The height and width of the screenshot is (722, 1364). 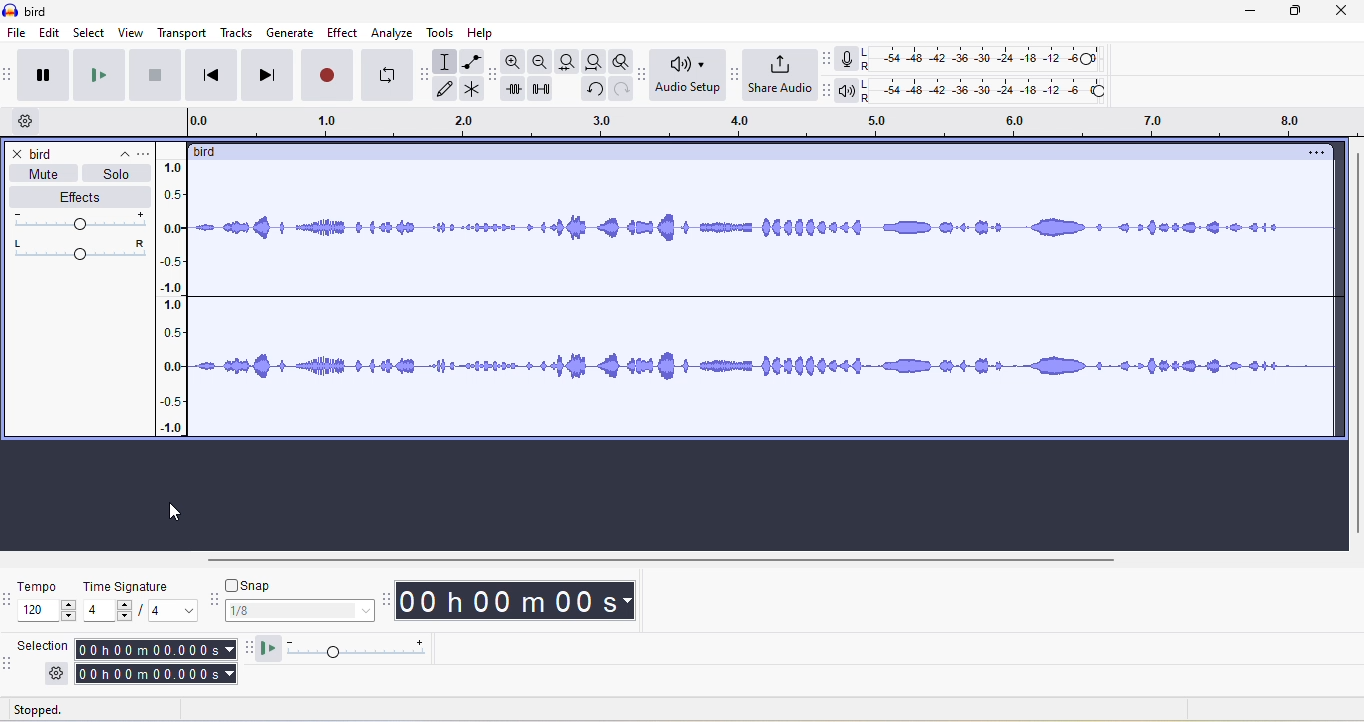 I want to click on envelope tool, so click(x=470, y=62).